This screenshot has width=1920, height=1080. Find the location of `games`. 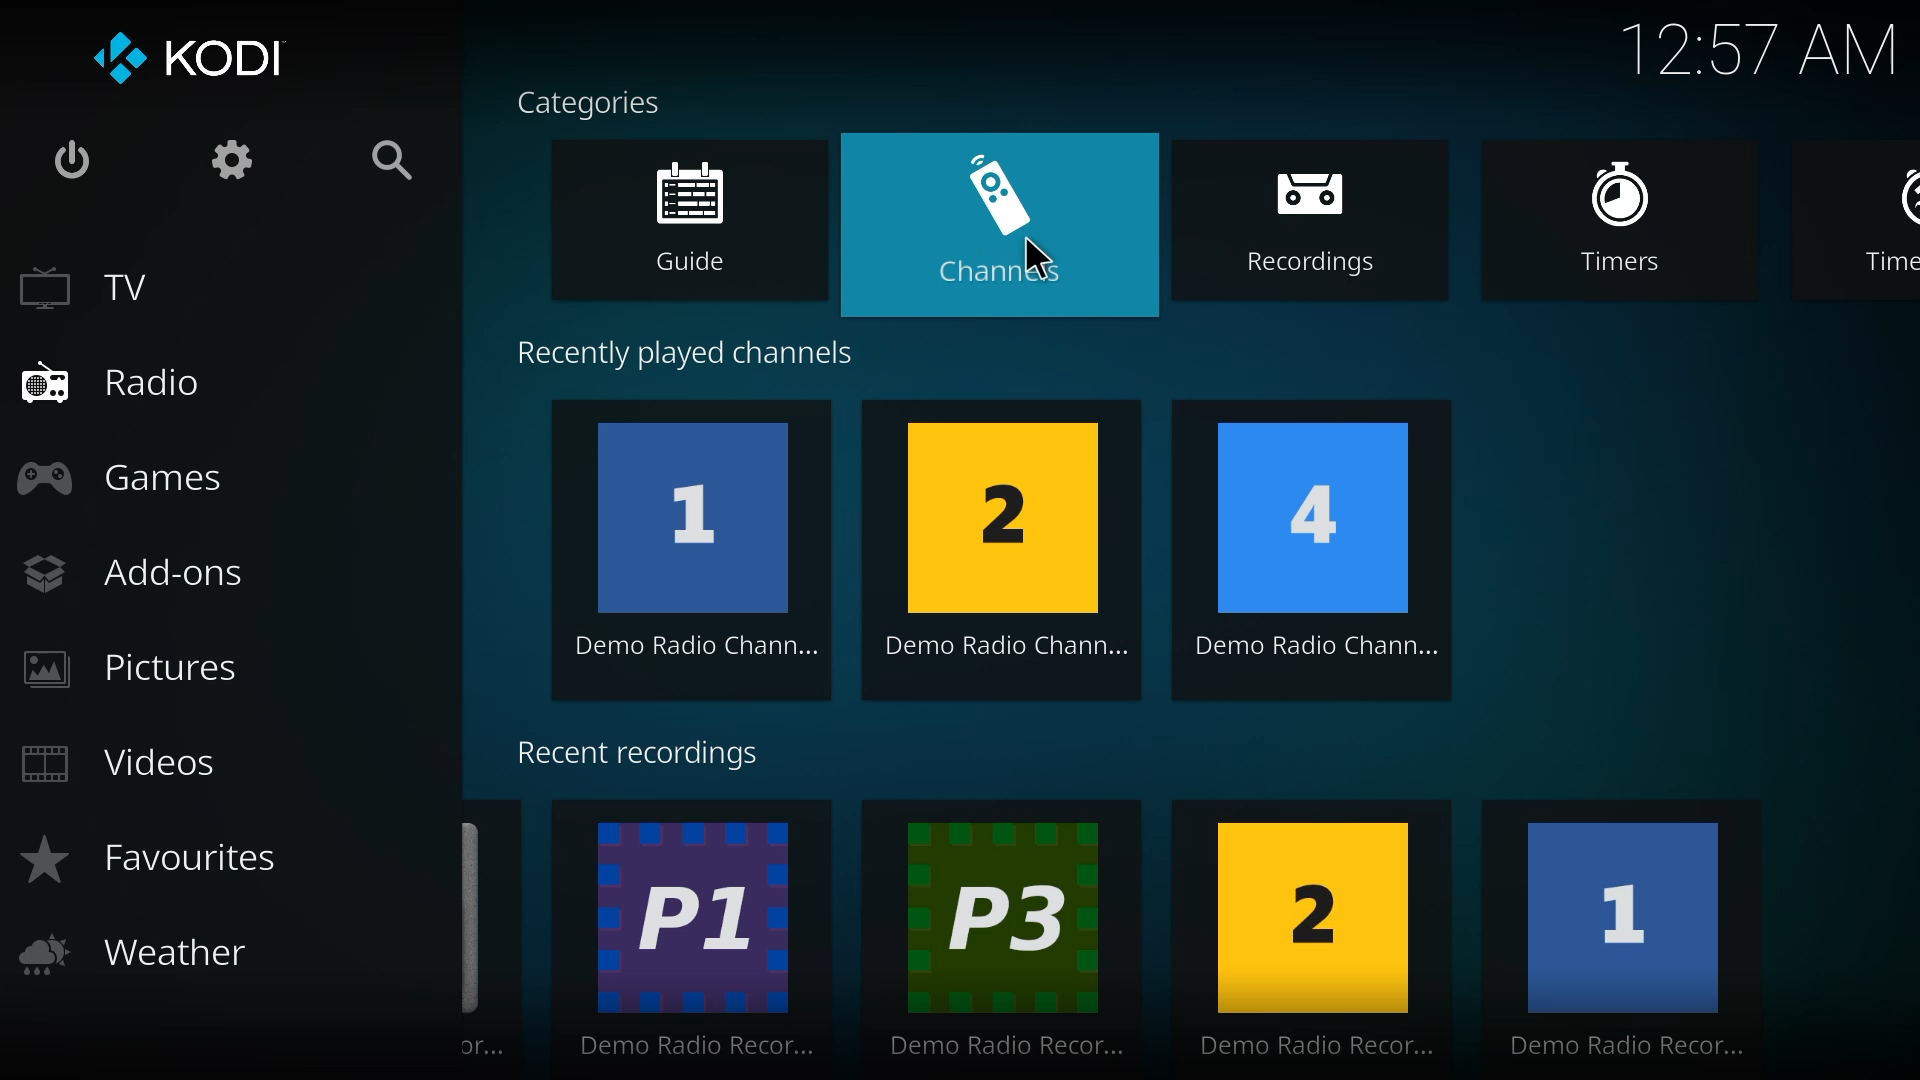

games is located at coordinates (130, 484).